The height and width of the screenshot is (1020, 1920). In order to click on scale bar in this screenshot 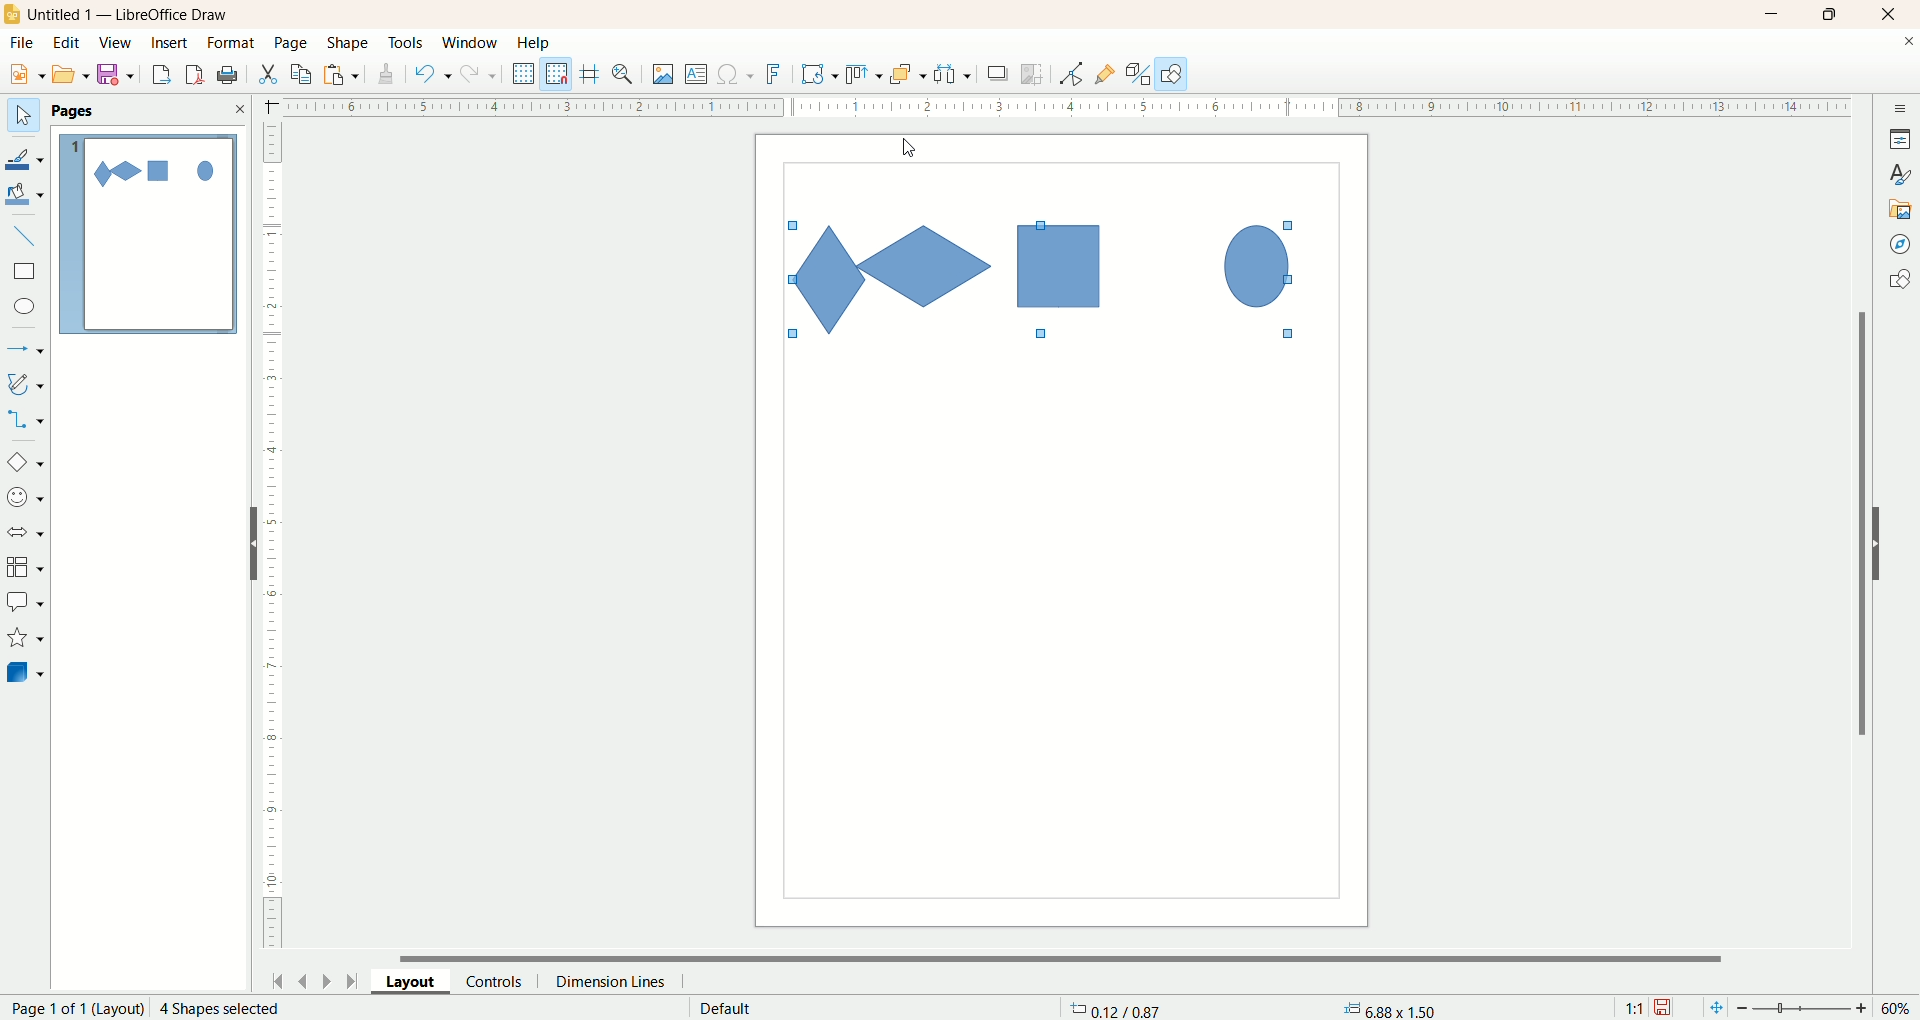, I will do `click(1053, 105)`.